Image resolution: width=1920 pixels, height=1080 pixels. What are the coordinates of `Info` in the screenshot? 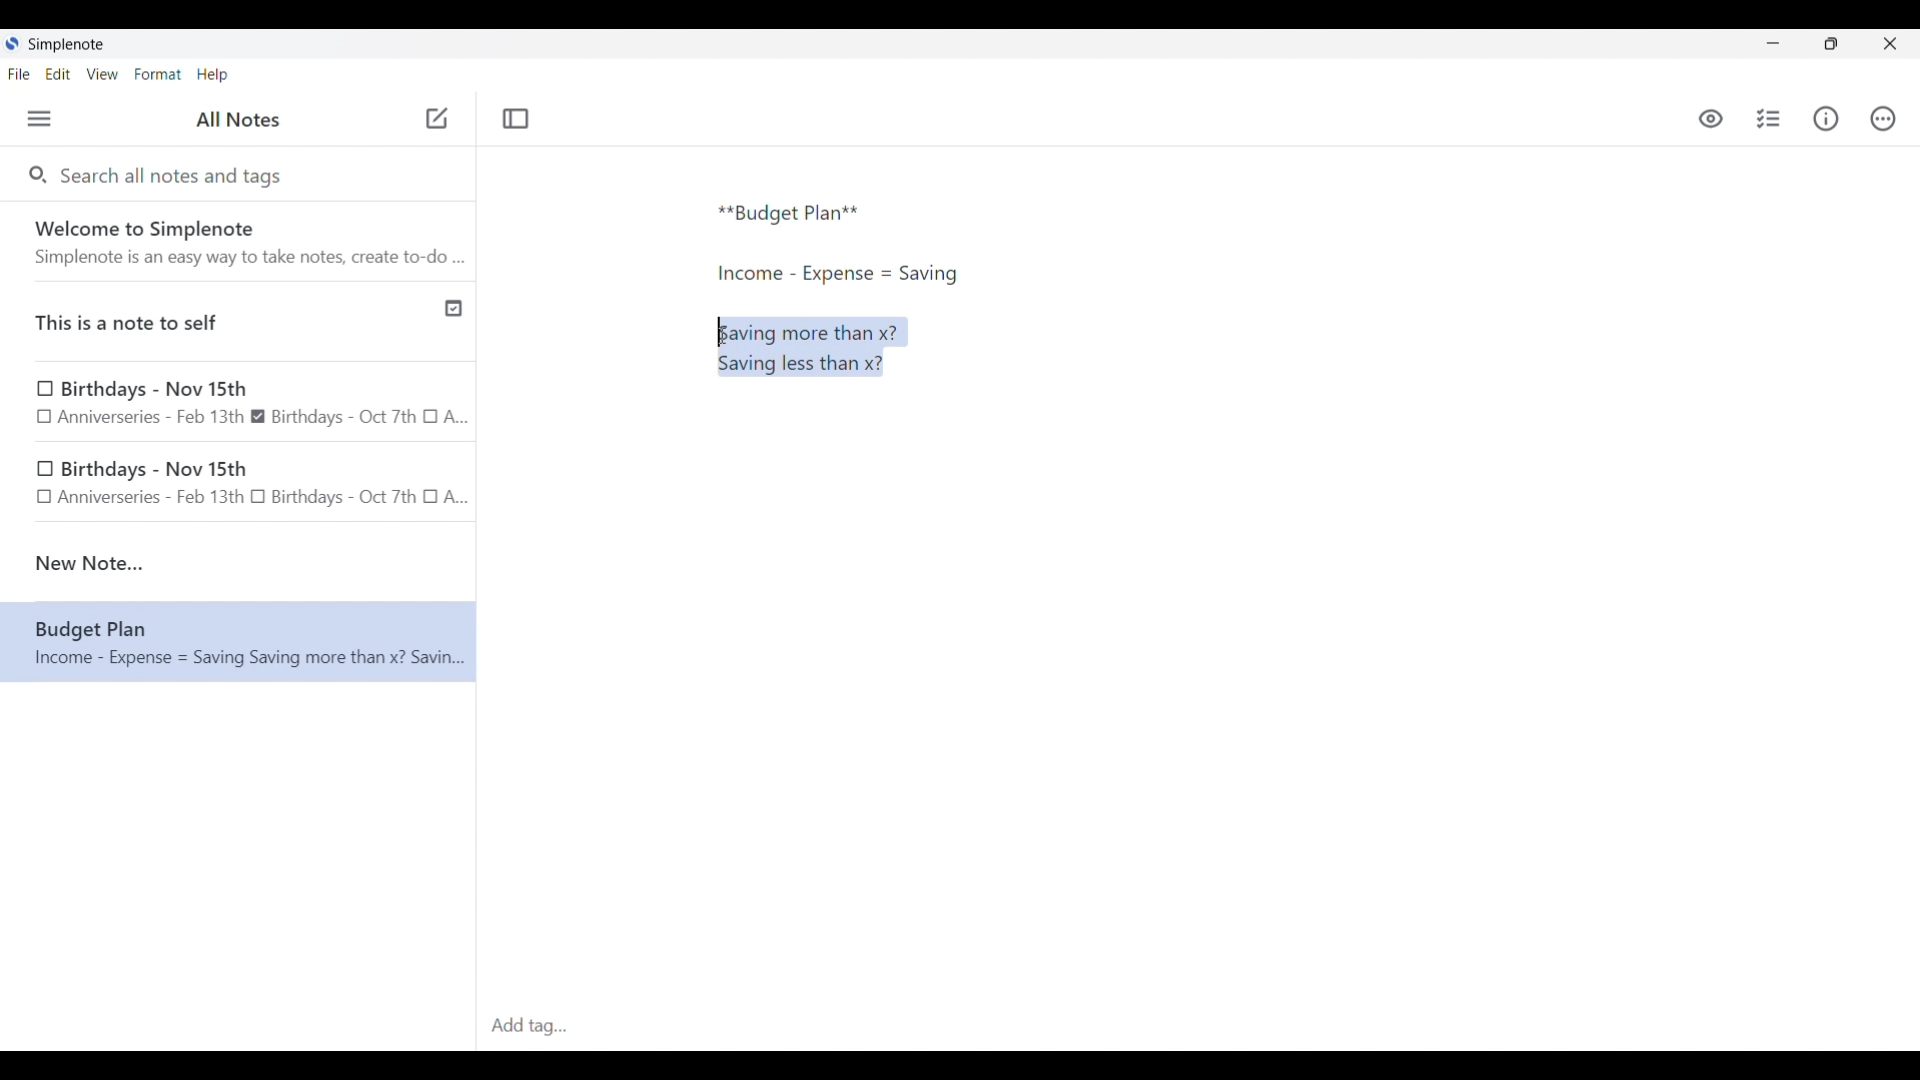 It's located at (1826, 118).